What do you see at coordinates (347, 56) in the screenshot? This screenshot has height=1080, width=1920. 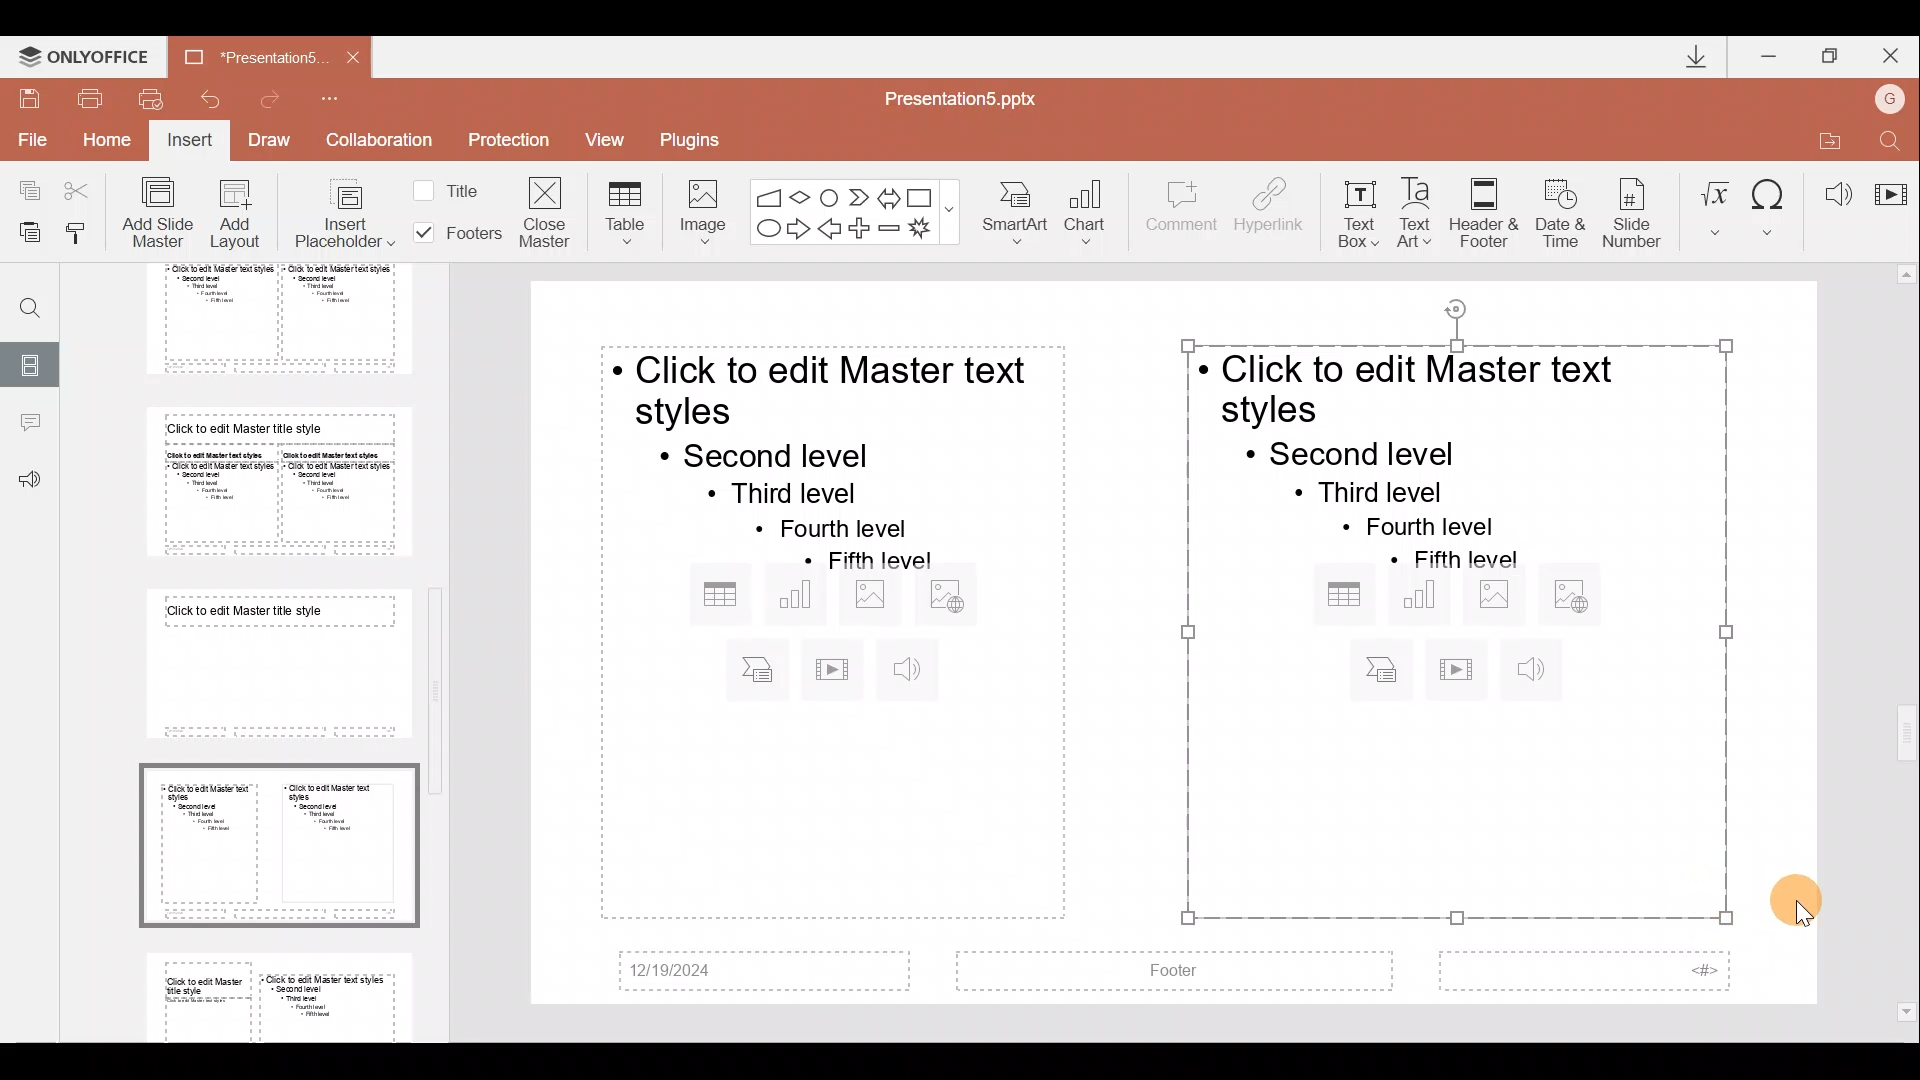 I see `Close document` at bounding box center [347, 56].